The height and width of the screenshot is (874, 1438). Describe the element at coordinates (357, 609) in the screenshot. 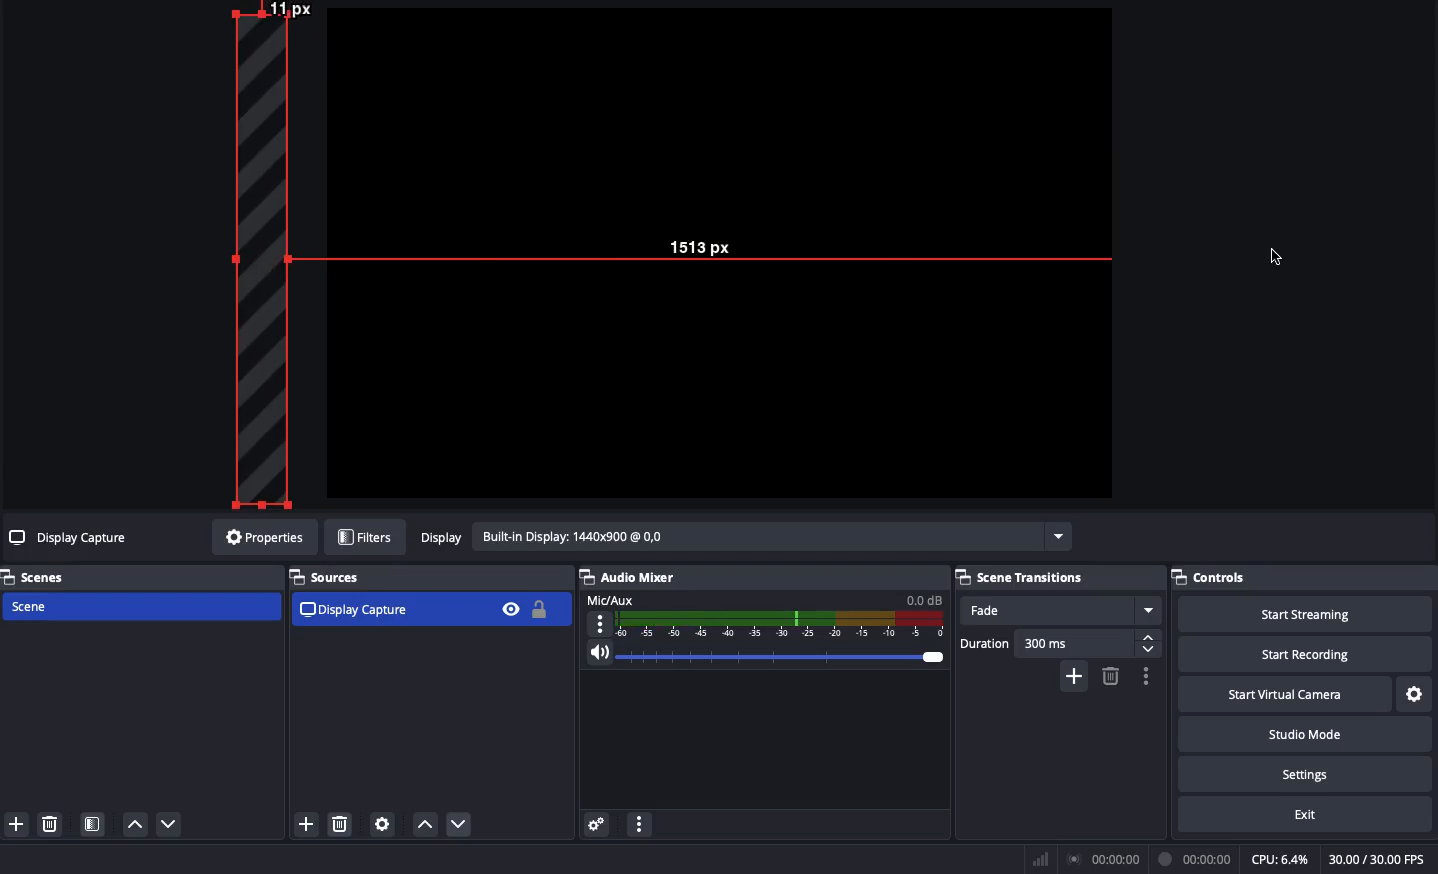

I see `Display capture` at that location.